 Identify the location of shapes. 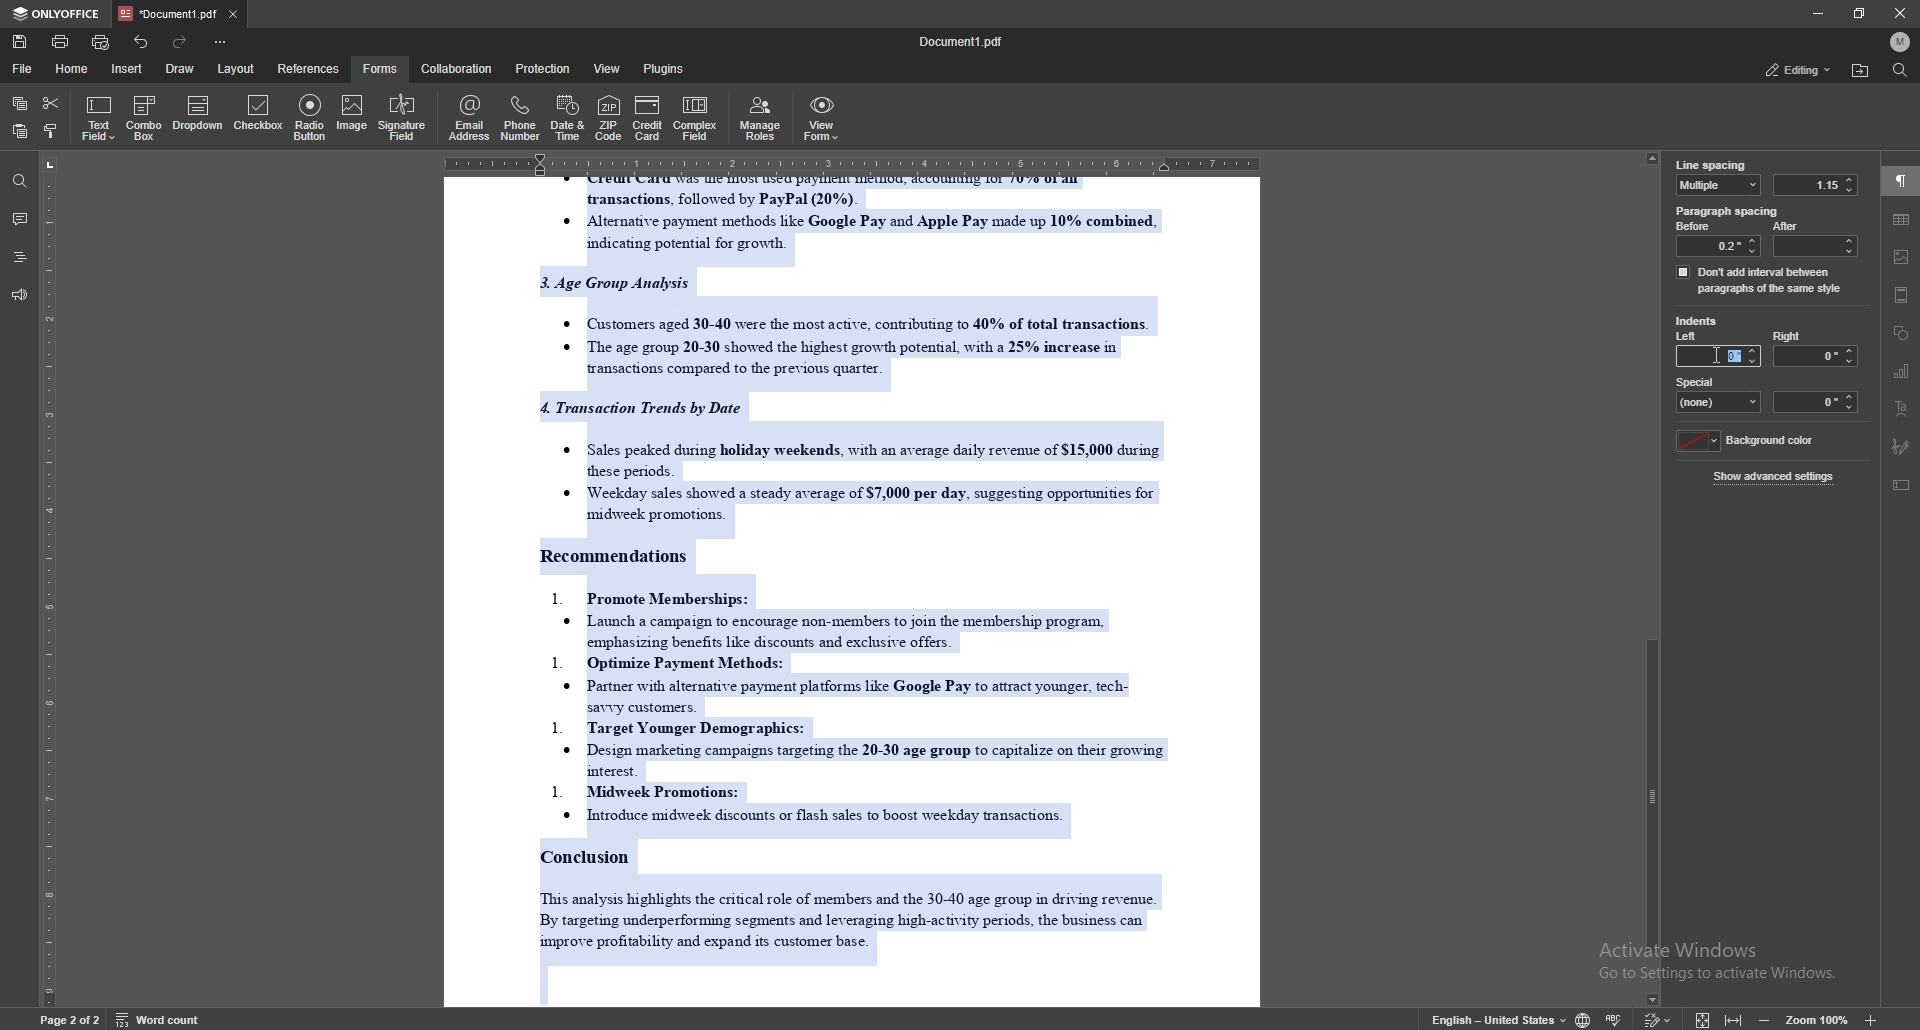
(1902, 333).